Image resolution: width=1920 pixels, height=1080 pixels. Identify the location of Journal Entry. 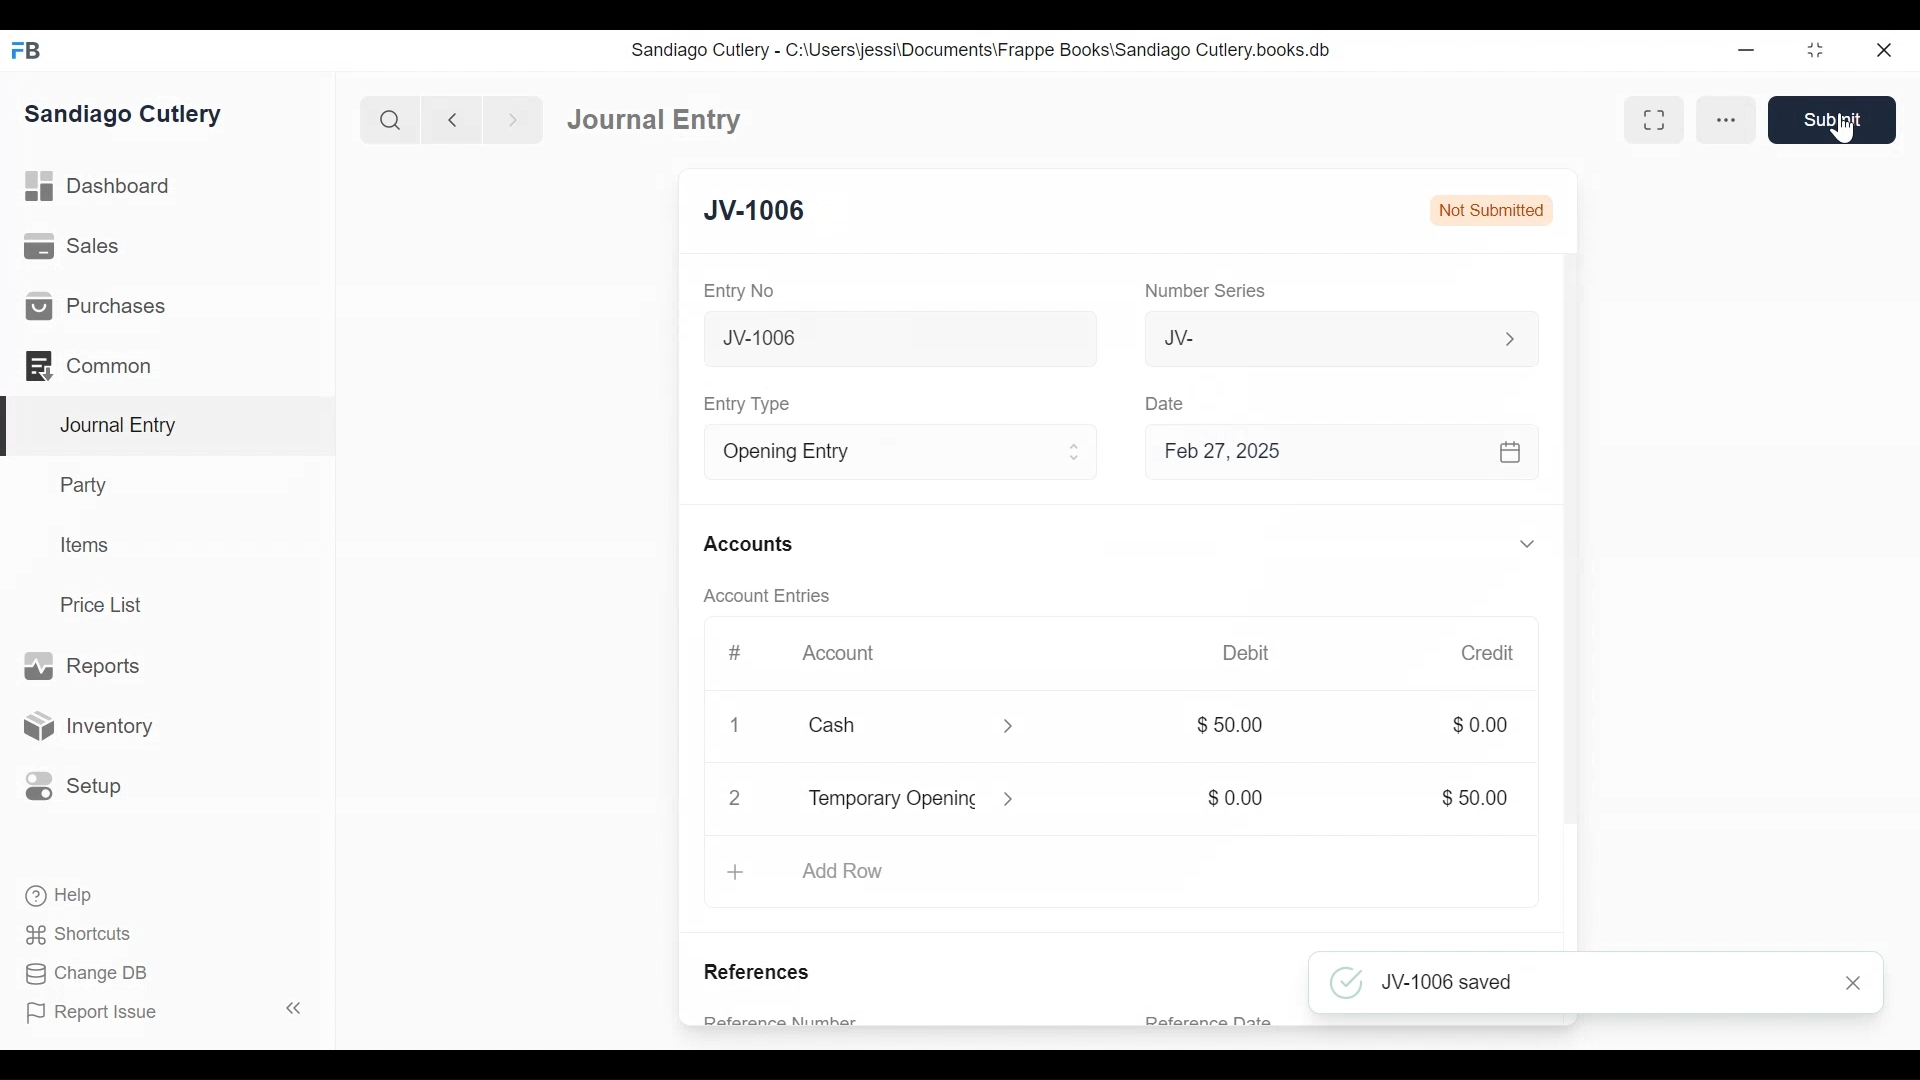
(657, 120).